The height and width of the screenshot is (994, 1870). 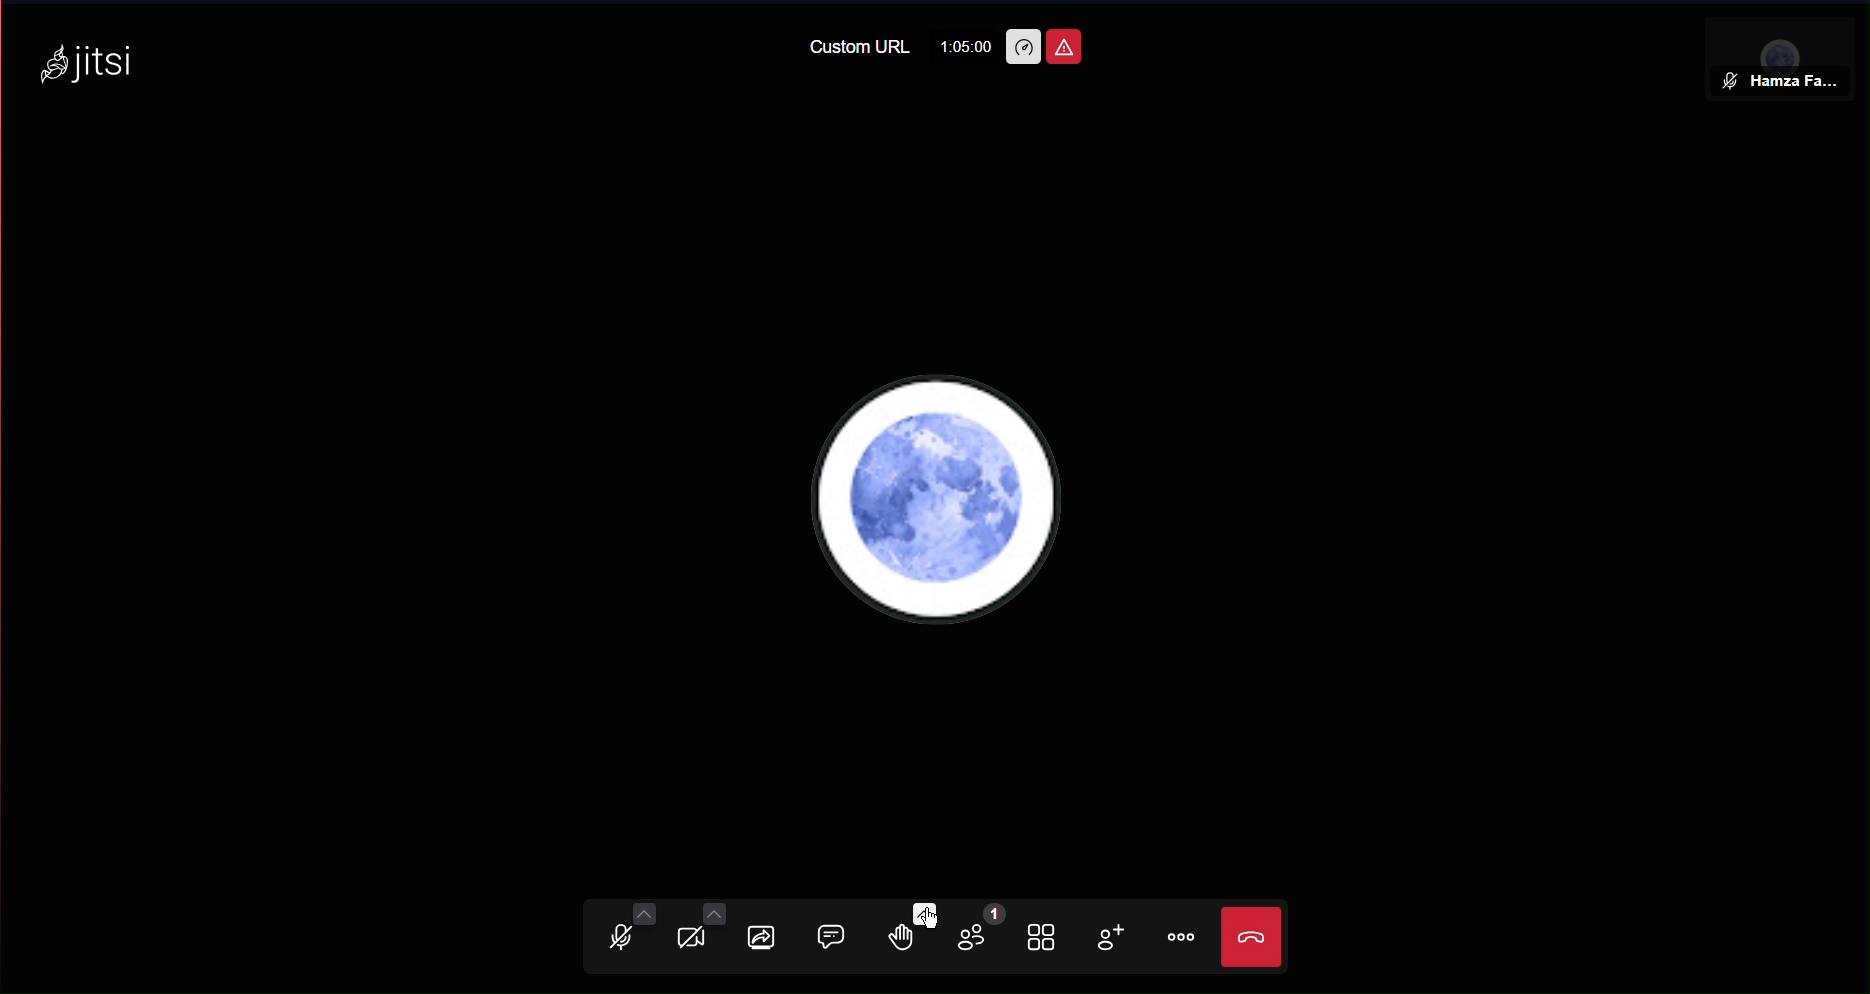 I want to click on Participant View, so click(x=1784, y=48).